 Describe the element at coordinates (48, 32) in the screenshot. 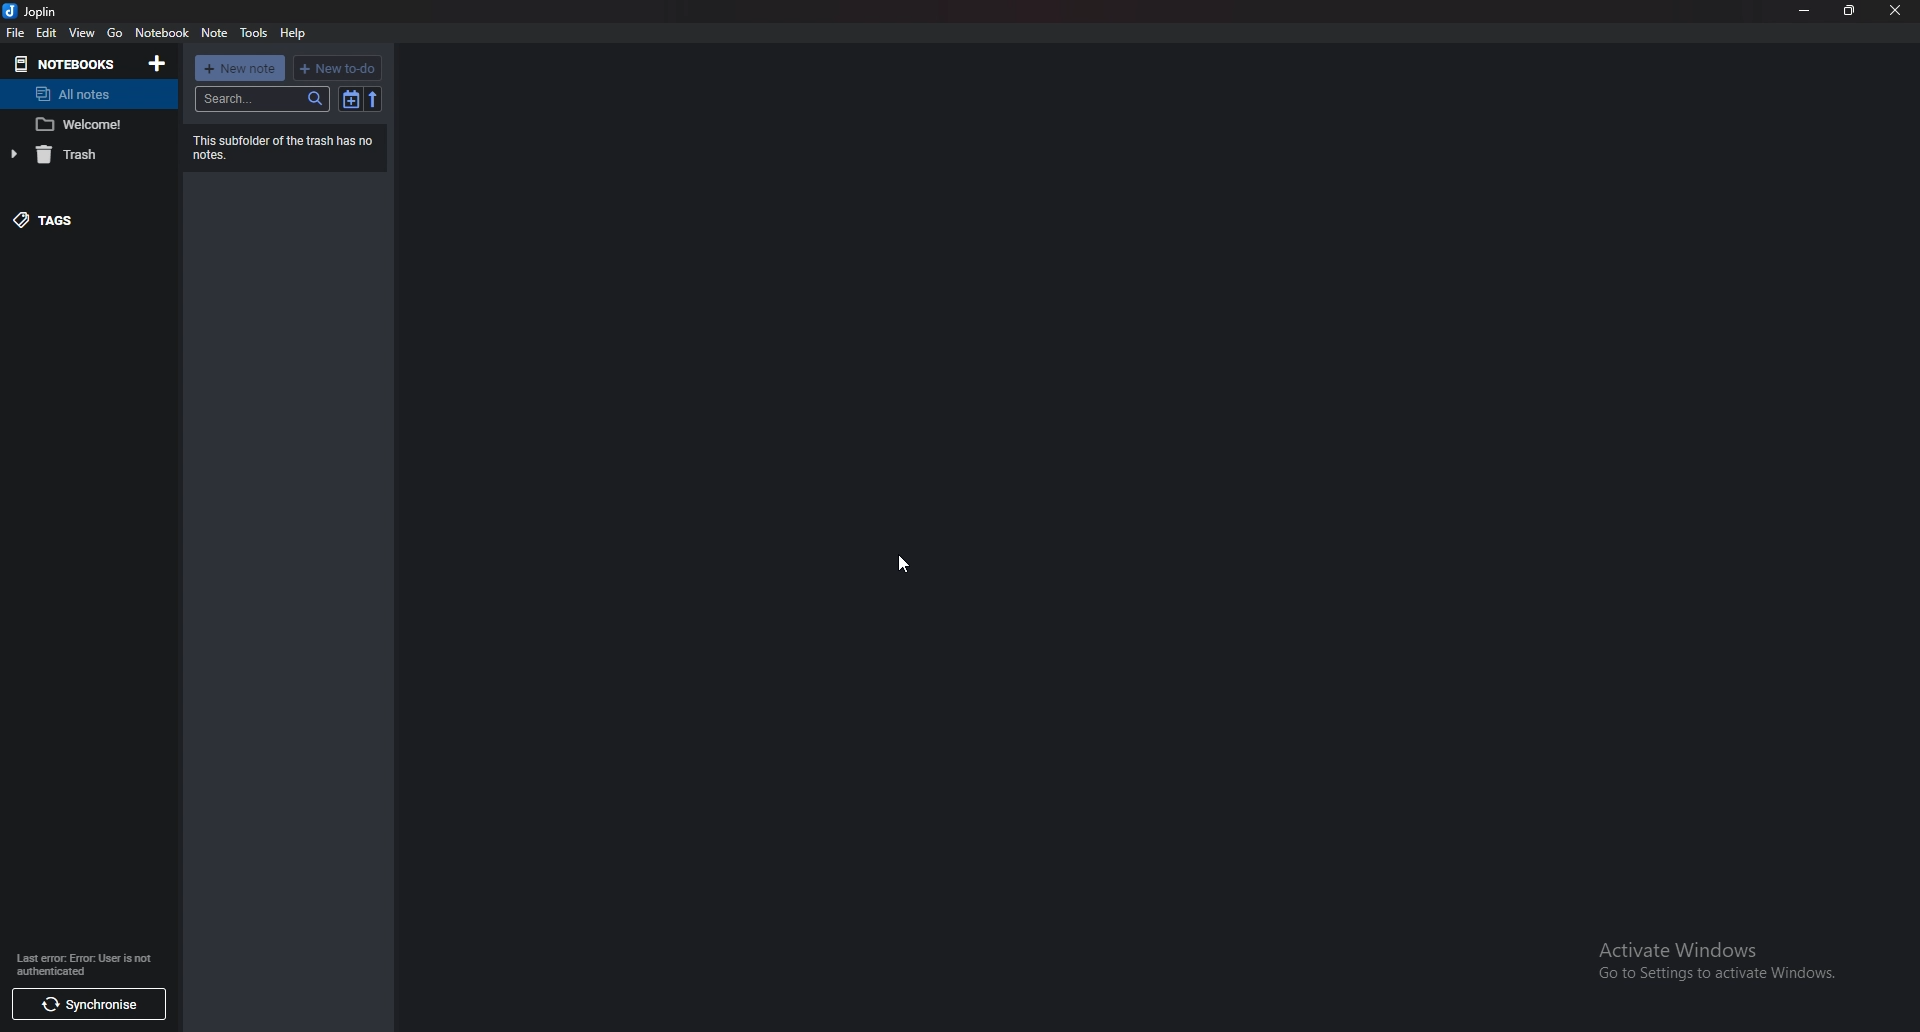

I see `Edit` at that location.